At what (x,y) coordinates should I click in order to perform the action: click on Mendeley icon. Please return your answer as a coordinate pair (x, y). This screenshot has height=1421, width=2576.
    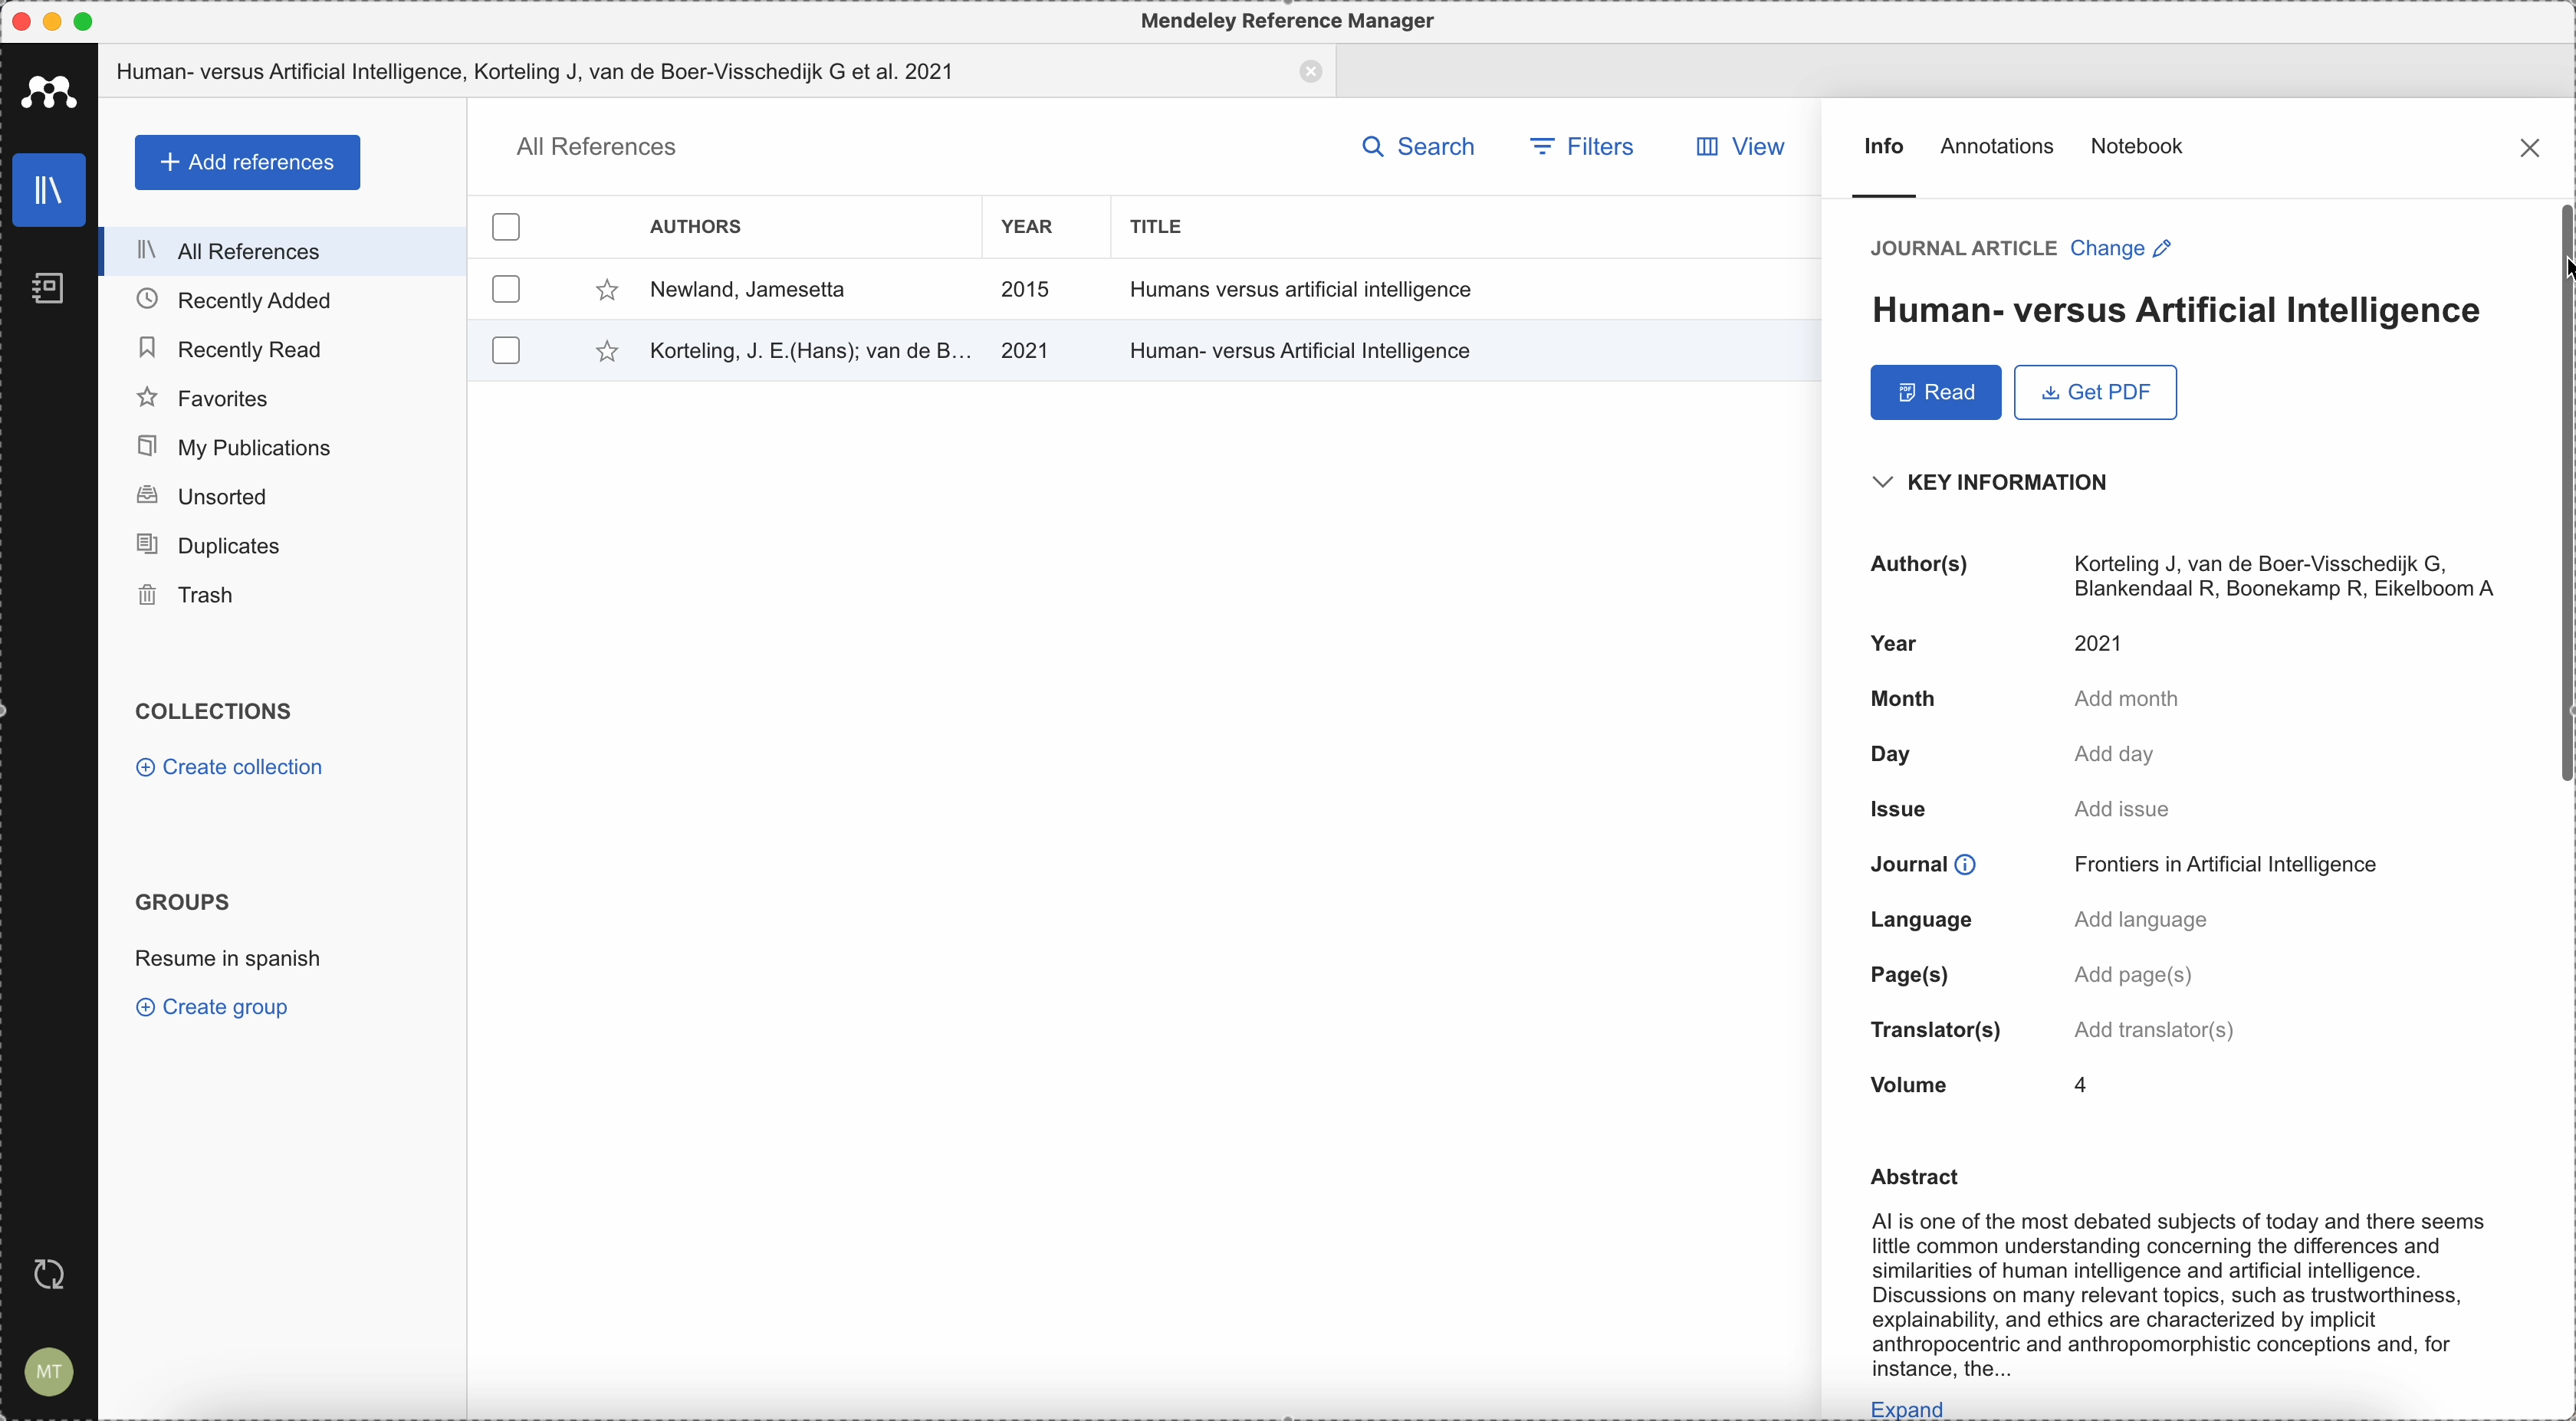
    Looking at the image, I should click on (48, 91).